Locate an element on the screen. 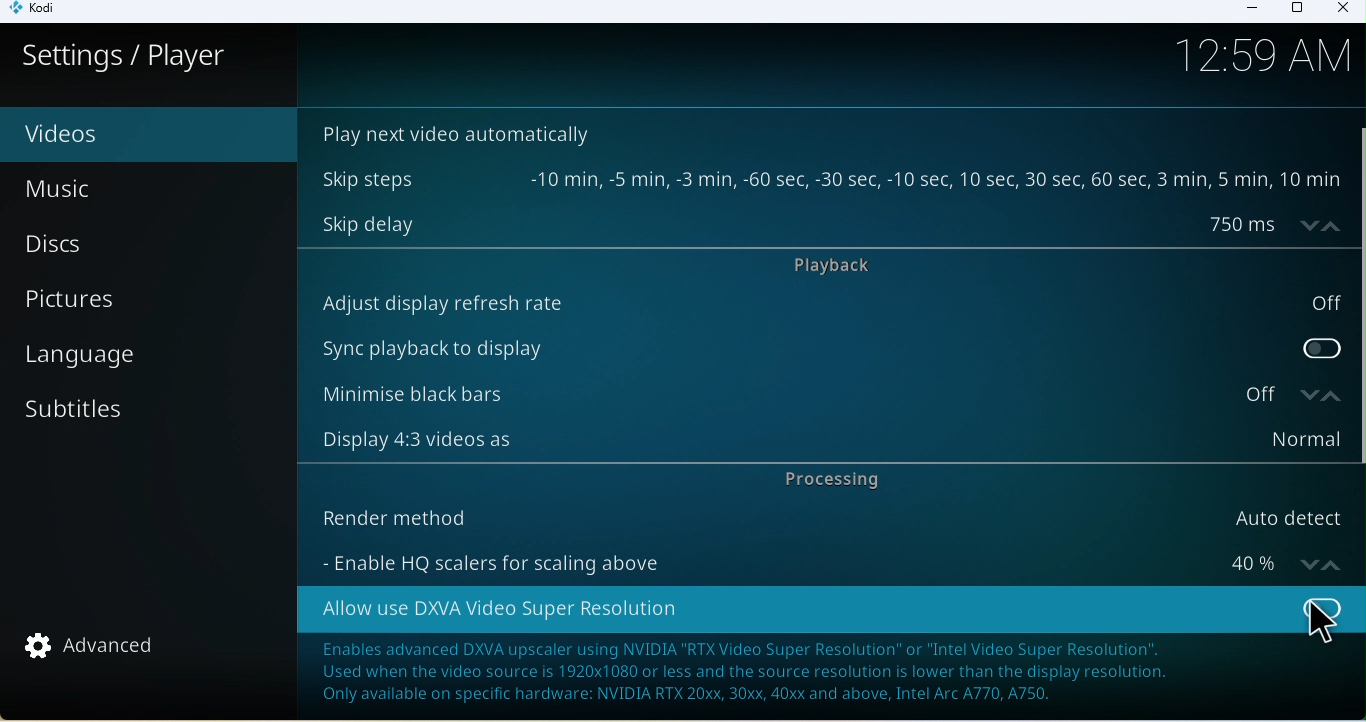 The image size is (1366, 722). Playback is located at coordinates (845, 268).